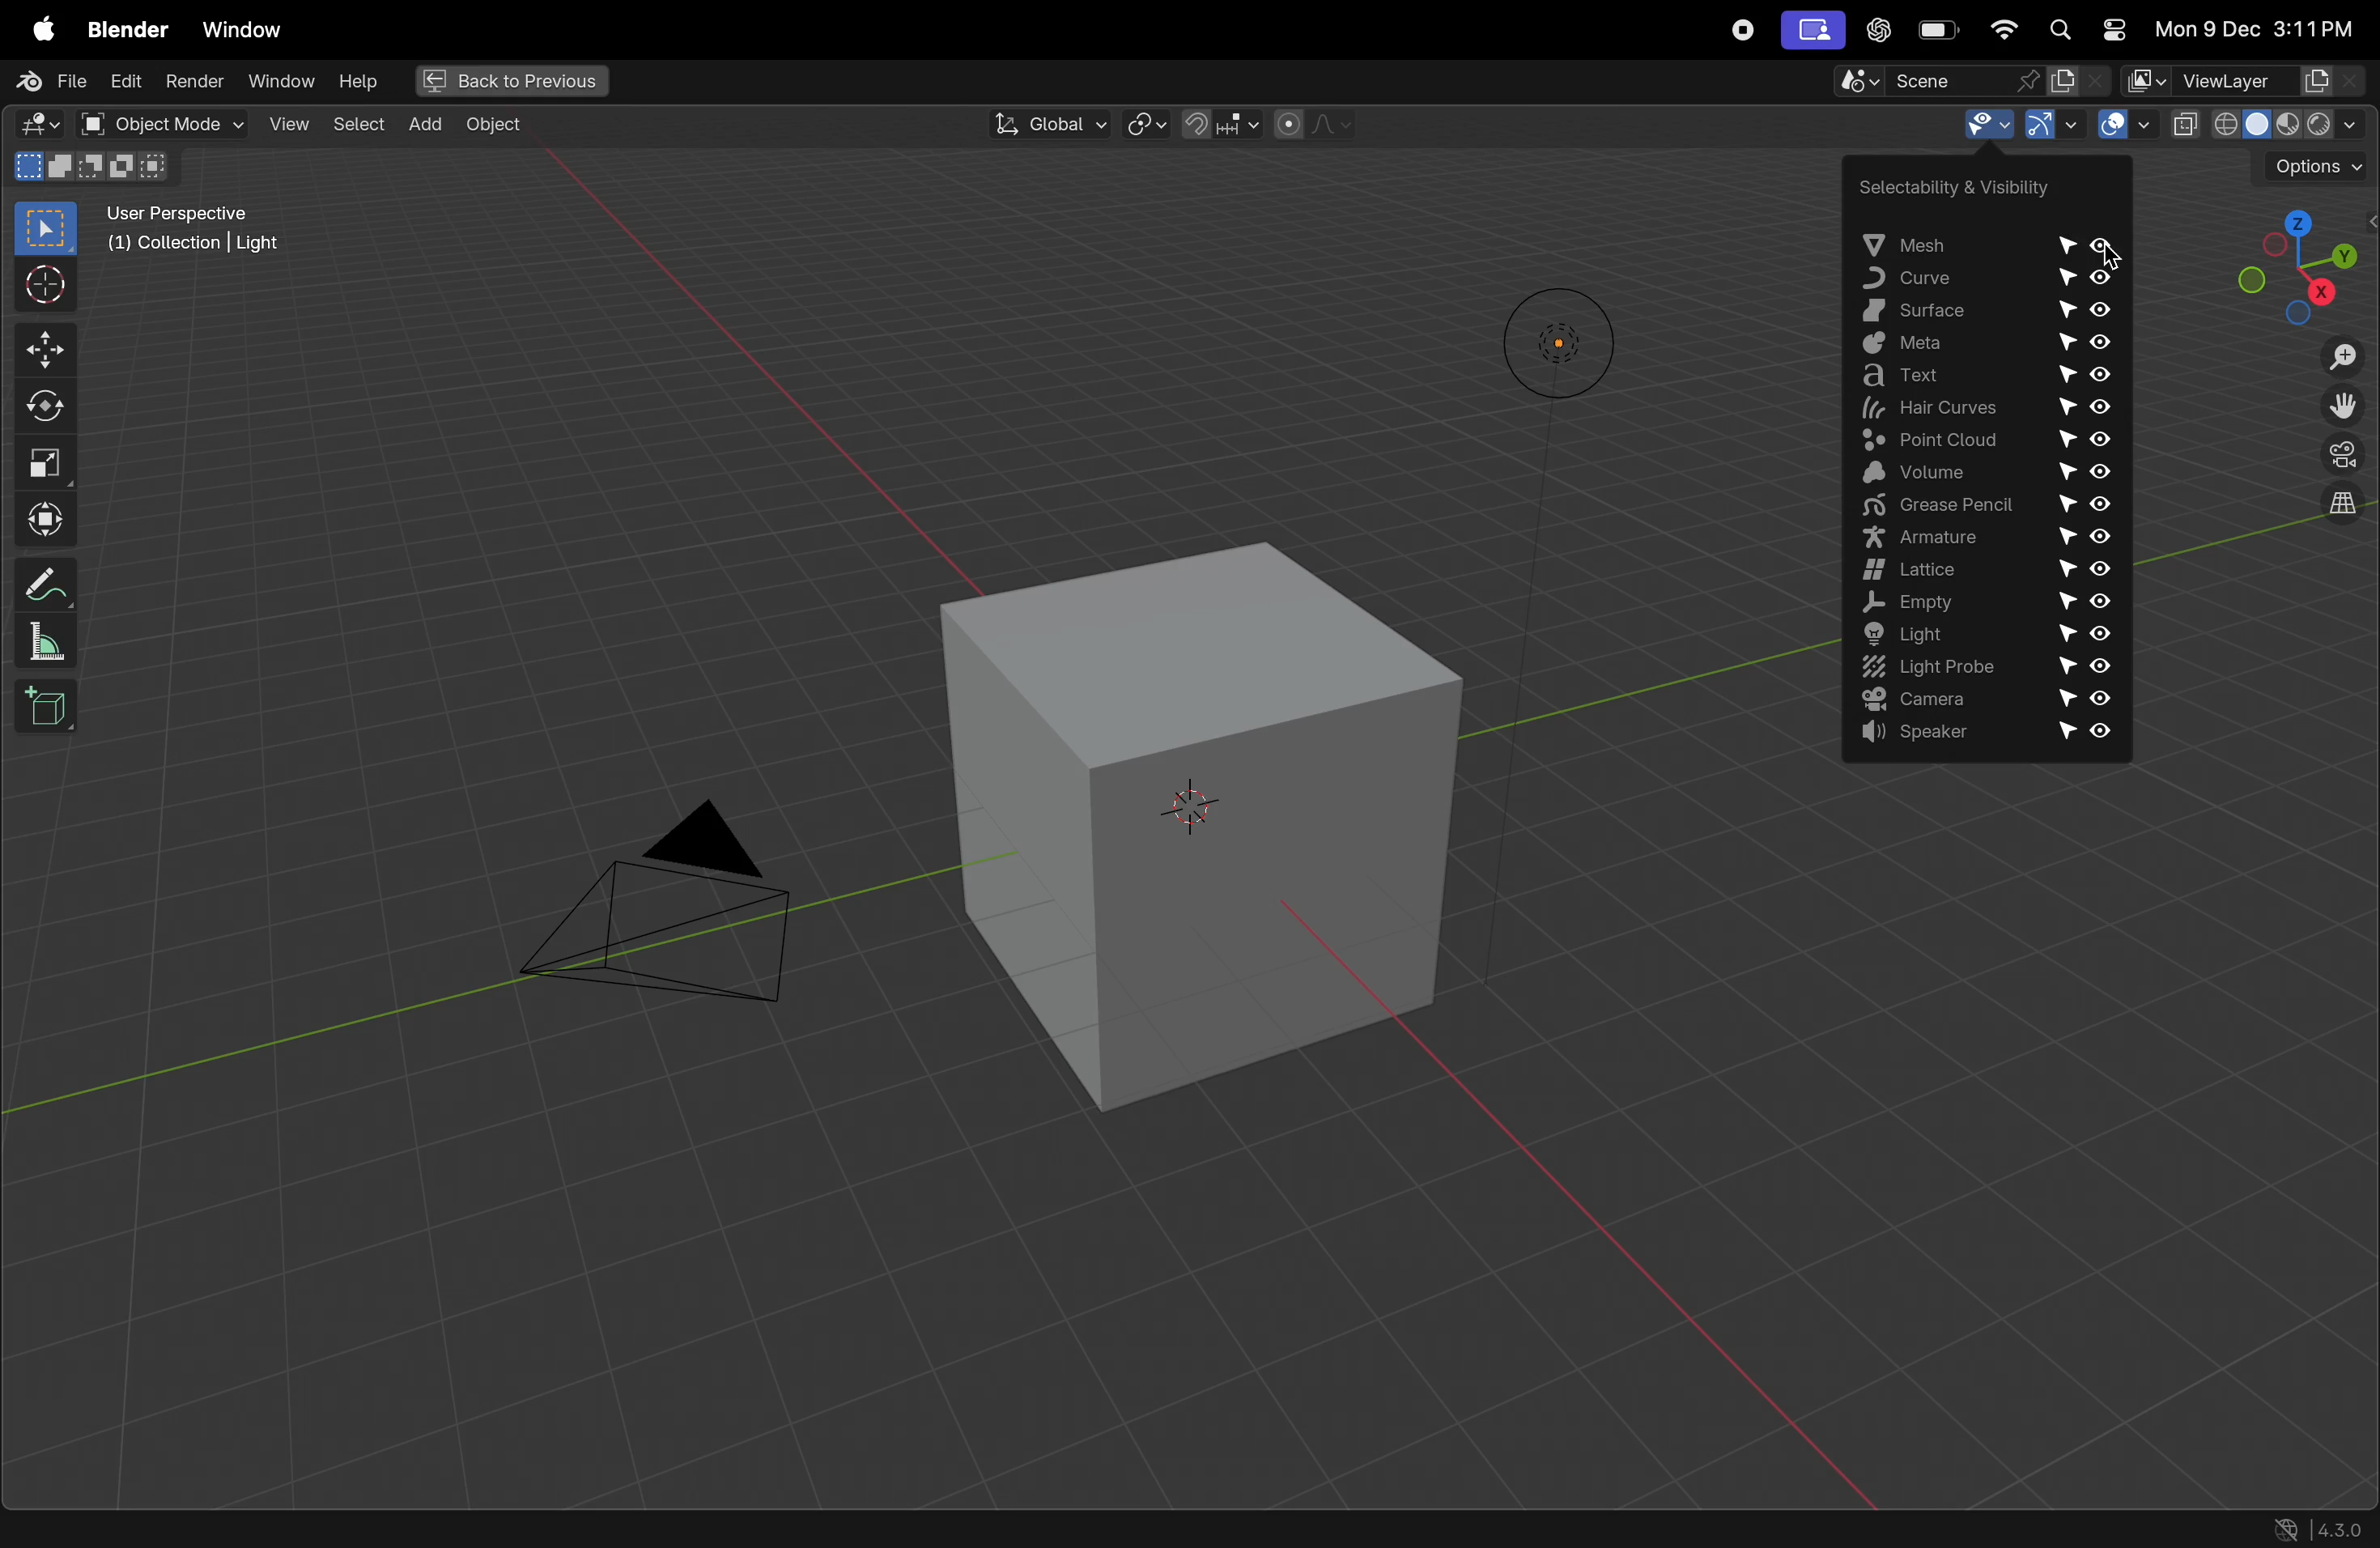 This screenshot has height=1548, width=2380. I want to click on volume, so click(1985, 472).